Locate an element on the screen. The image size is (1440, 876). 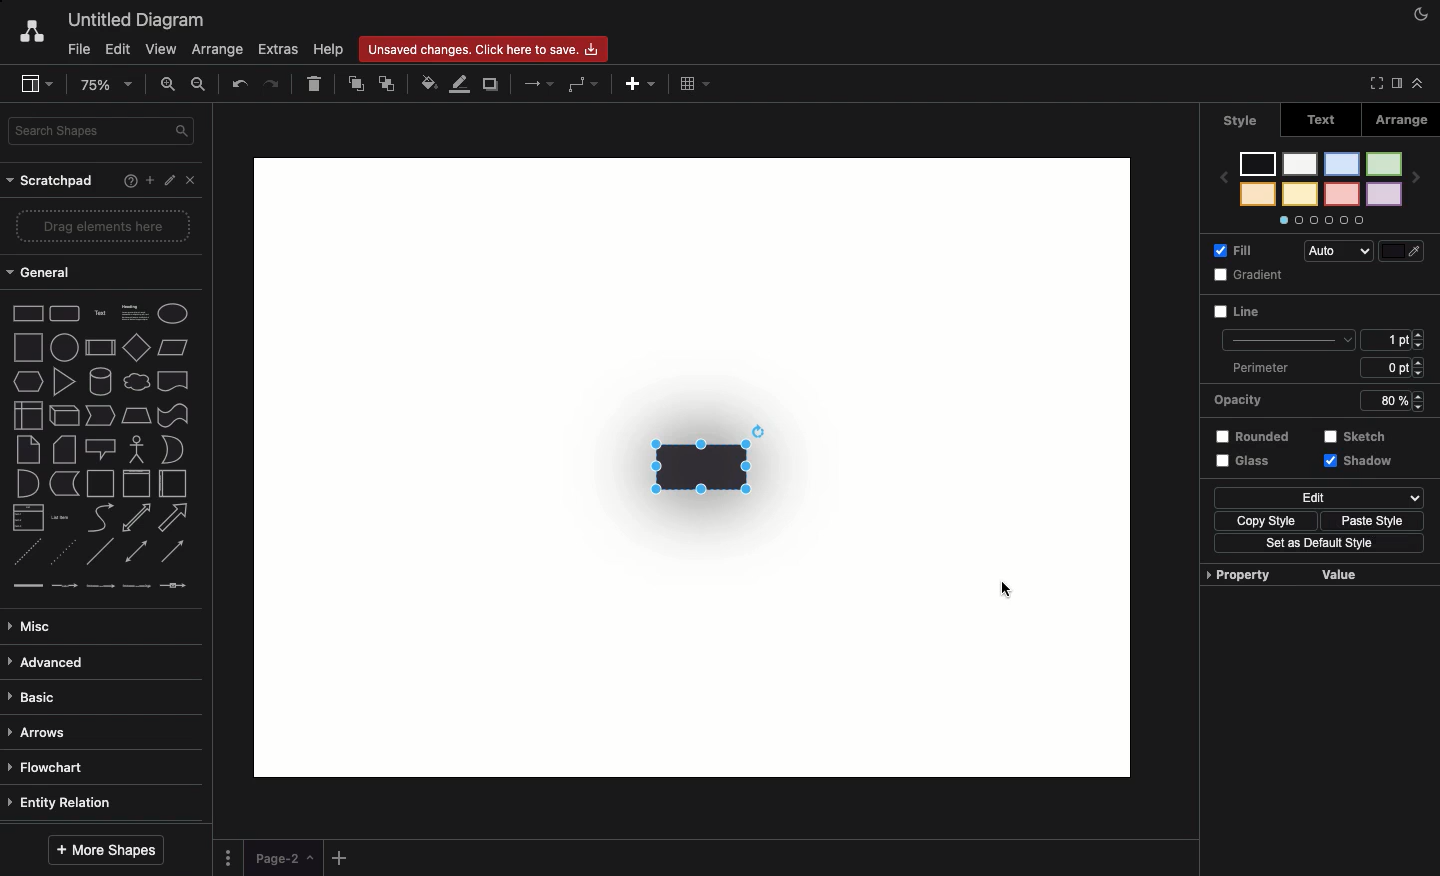
Undo is located at coordinates (240, 85).